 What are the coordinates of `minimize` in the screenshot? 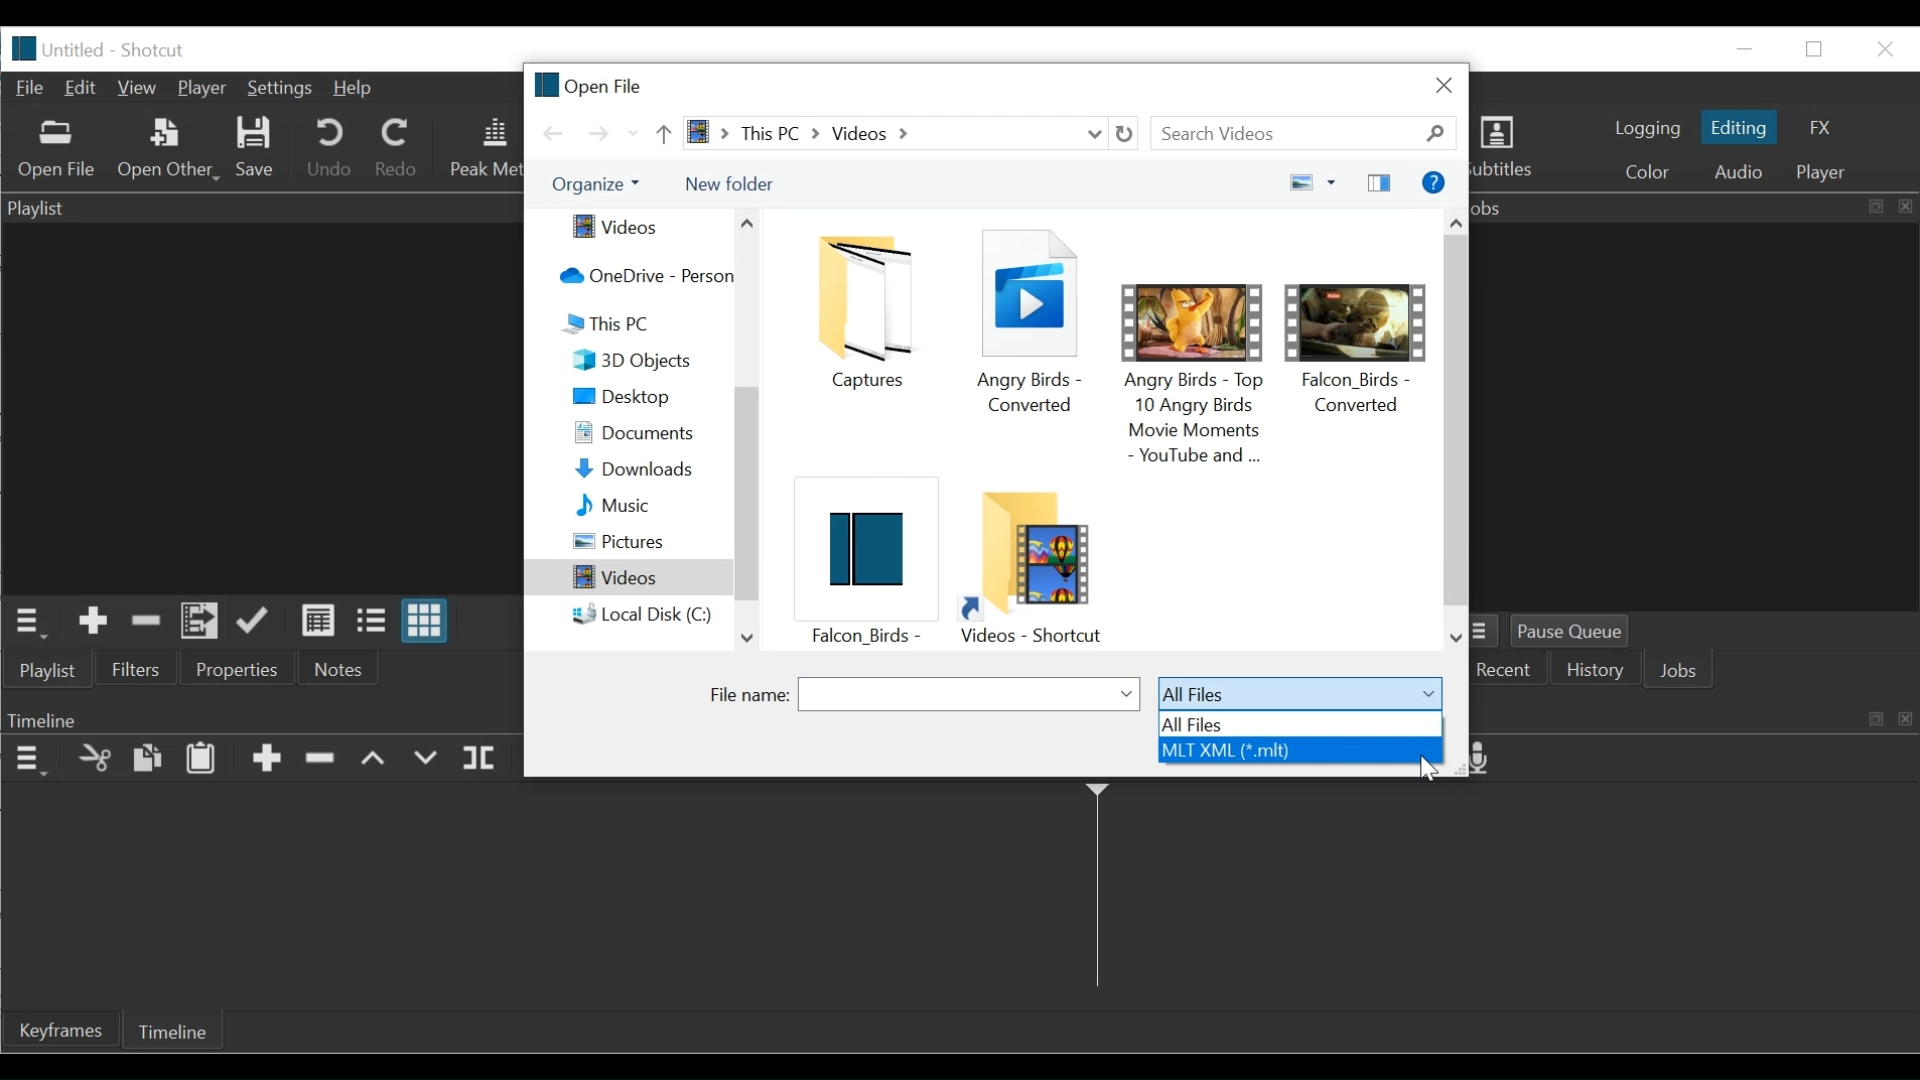 It's located at (1743, 49).